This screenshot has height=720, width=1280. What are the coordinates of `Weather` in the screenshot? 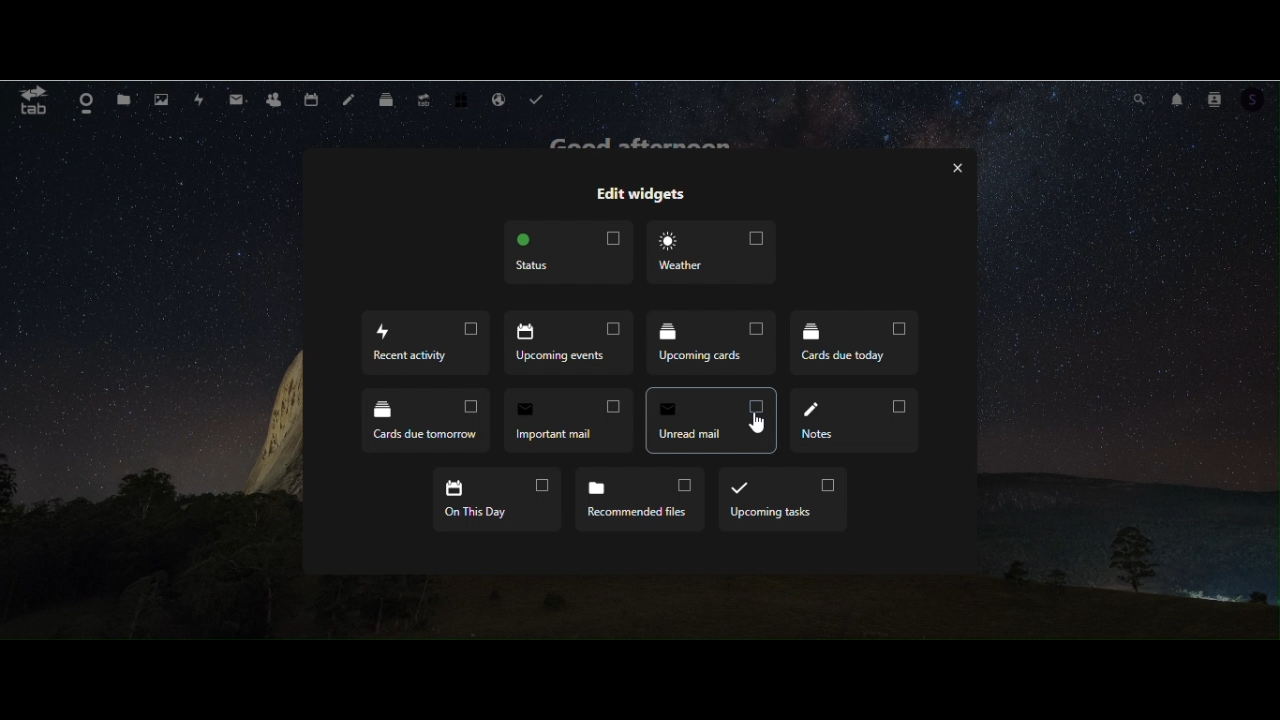 It's located at (714, 254).